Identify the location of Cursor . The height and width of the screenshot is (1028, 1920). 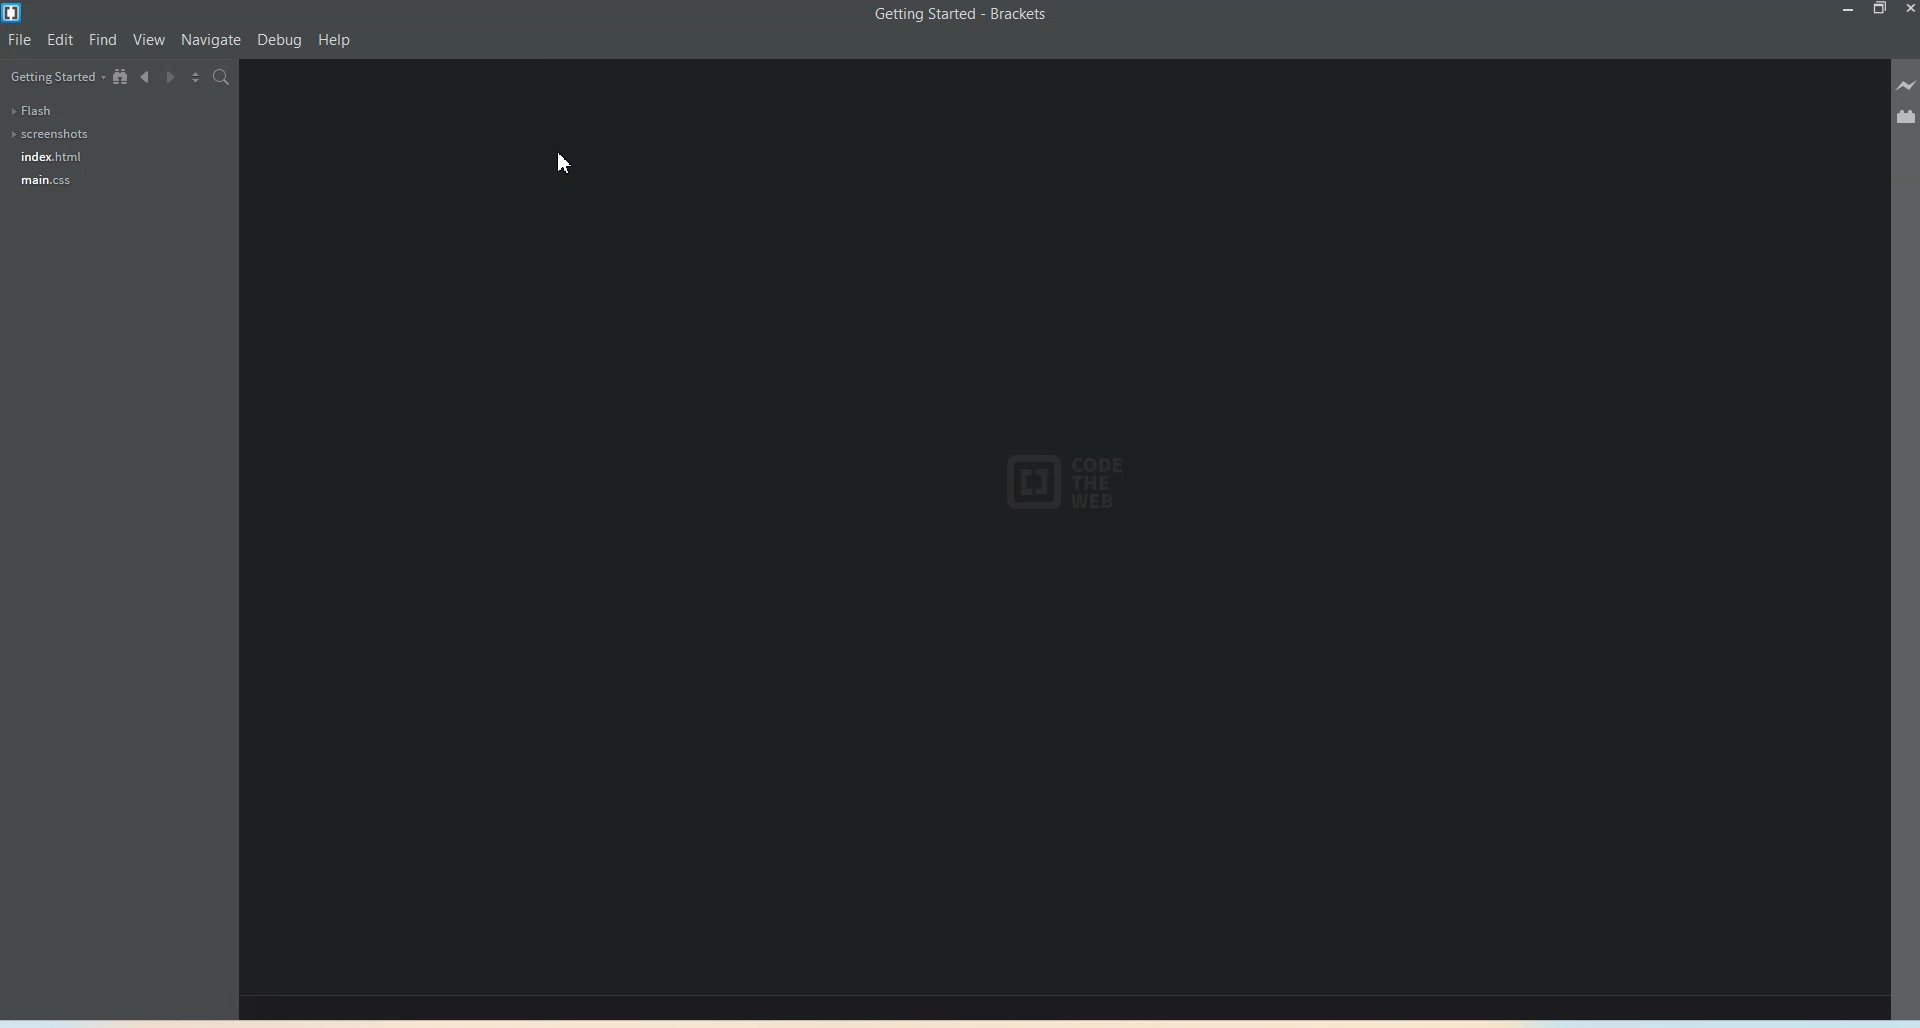
(565, 161).